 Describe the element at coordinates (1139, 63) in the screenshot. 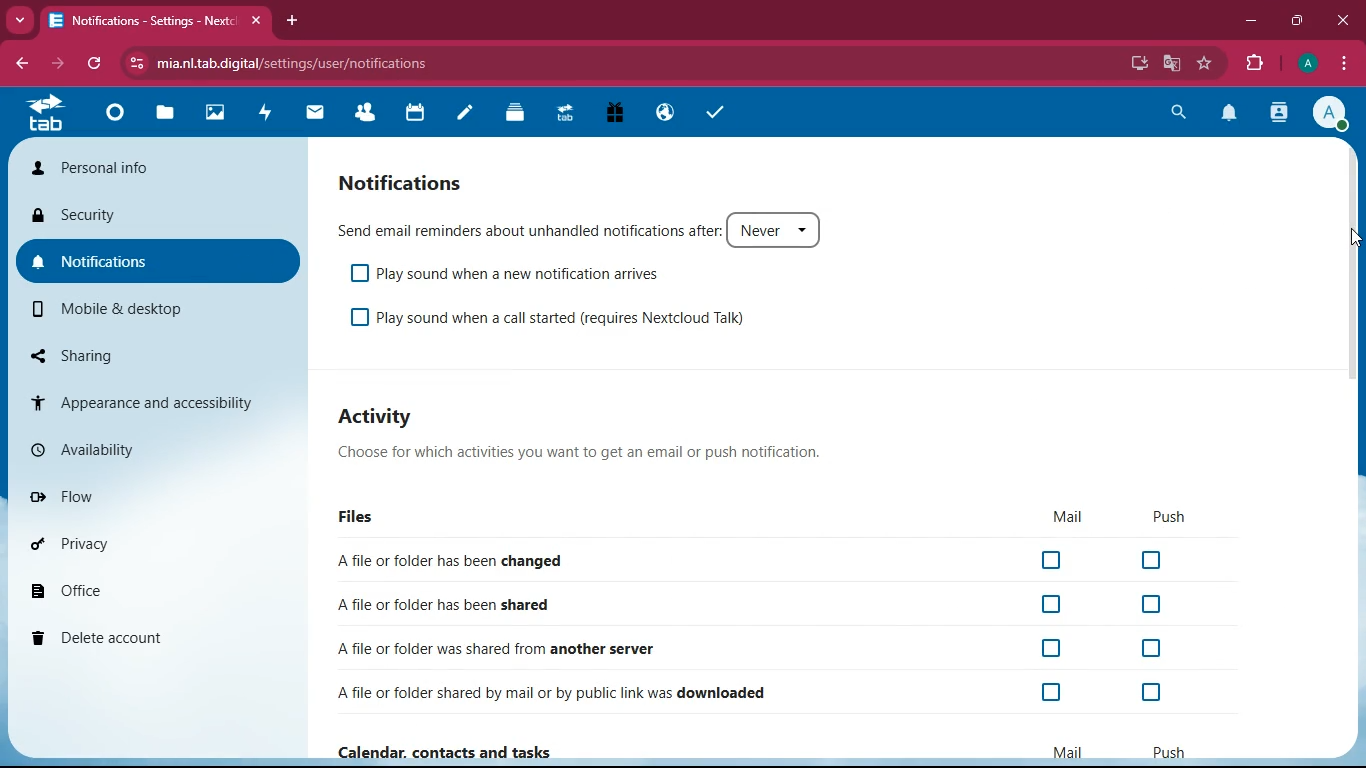

I see `install app` at that location.